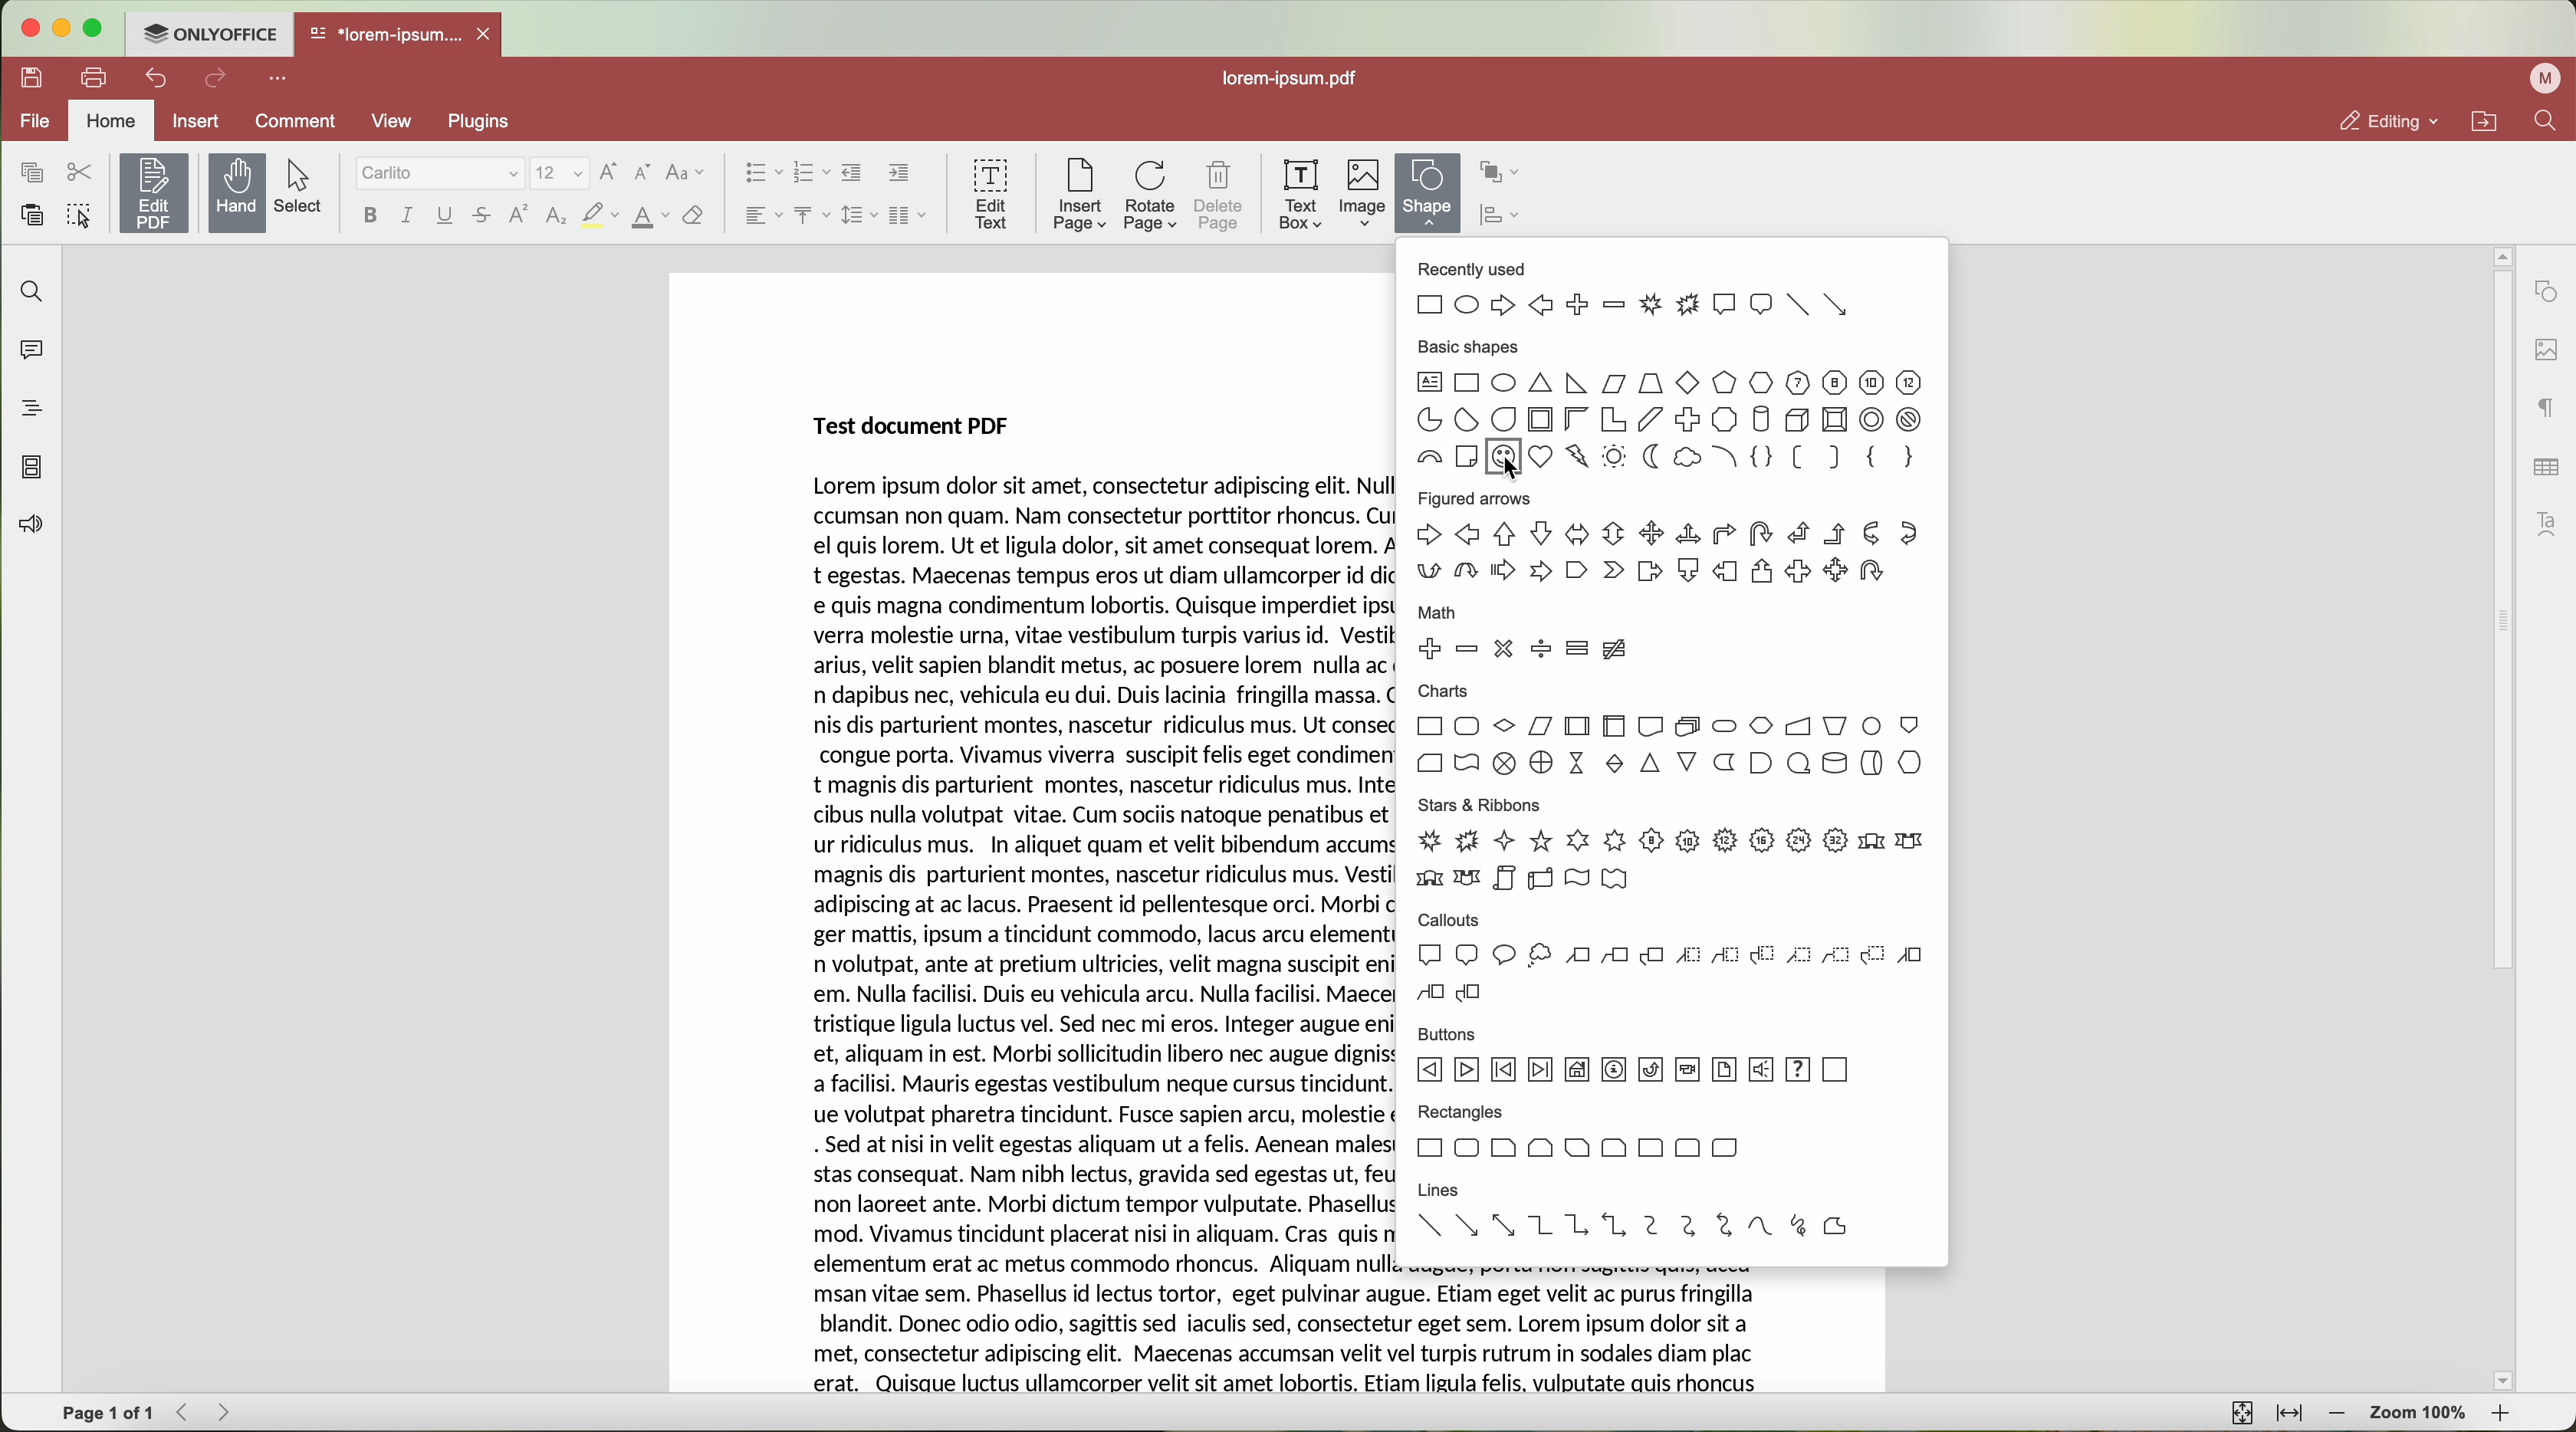 The width and height of the screenshot is (2576, 1432). Describe the element at coordinates (562, 172) in the screenshot. I see `size font` at that location.